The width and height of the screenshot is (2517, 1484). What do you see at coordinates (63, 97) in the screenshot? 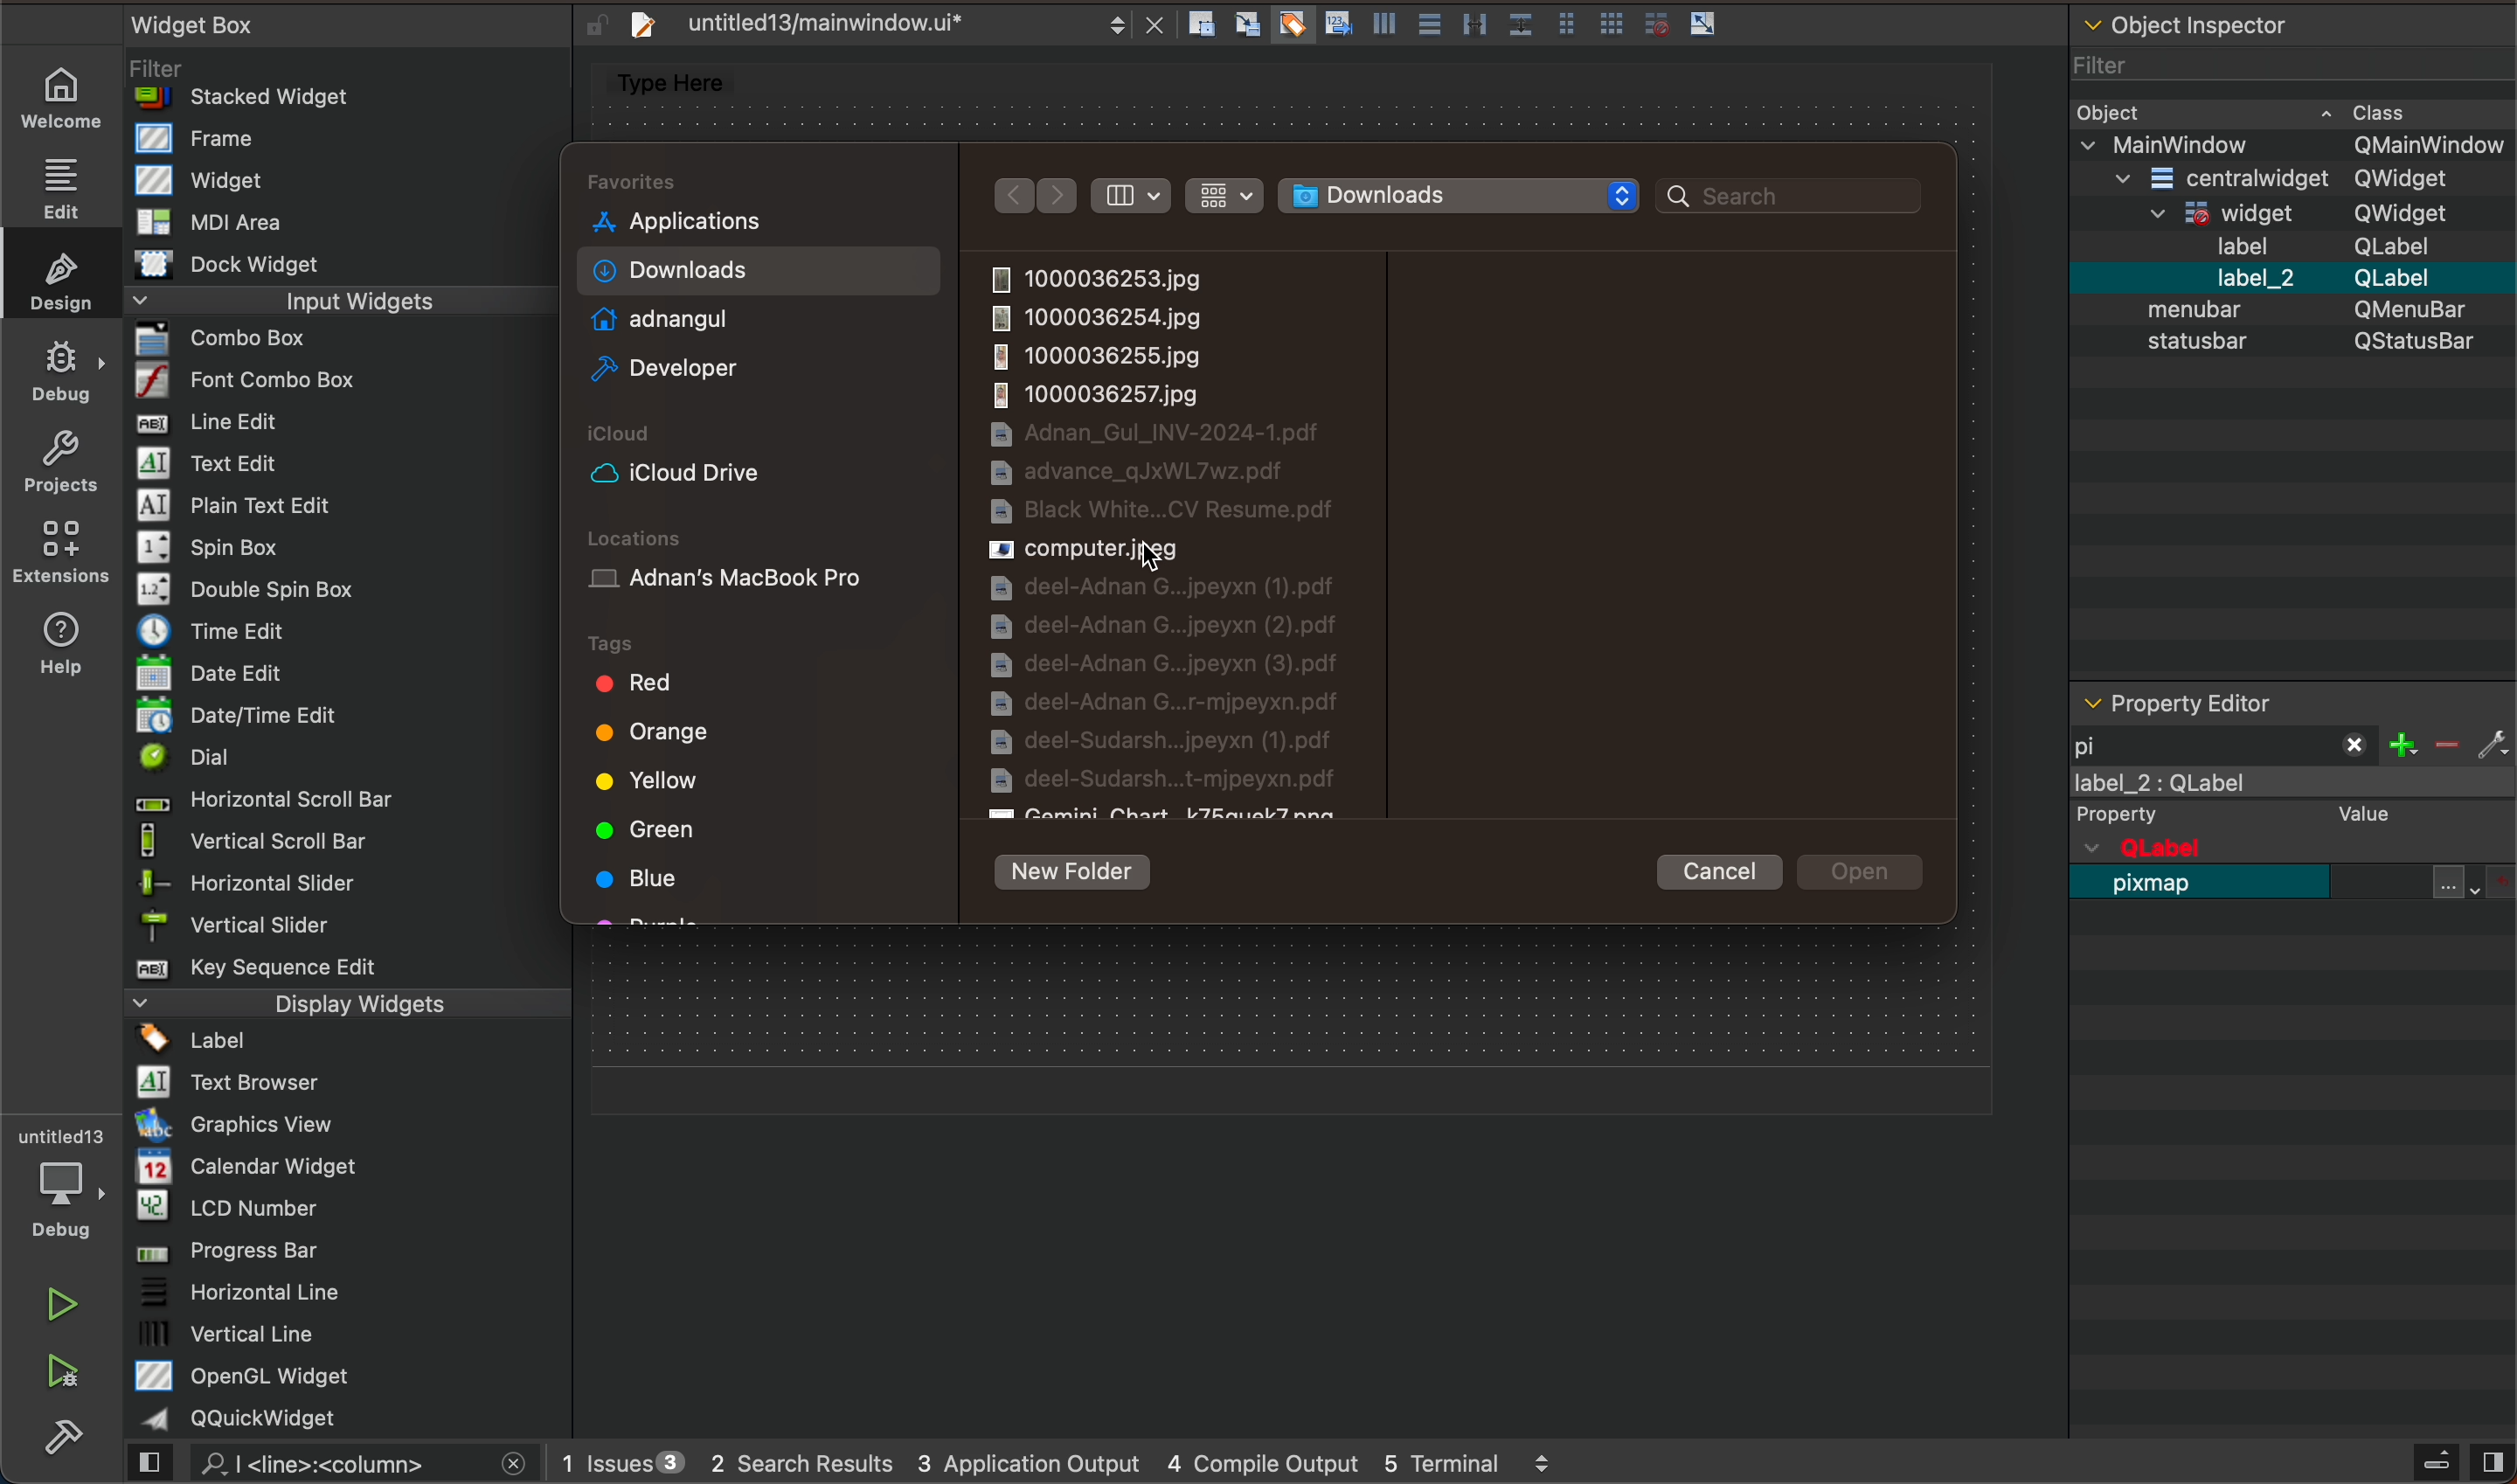
I see `welcome` at bounding box center [63, 97].